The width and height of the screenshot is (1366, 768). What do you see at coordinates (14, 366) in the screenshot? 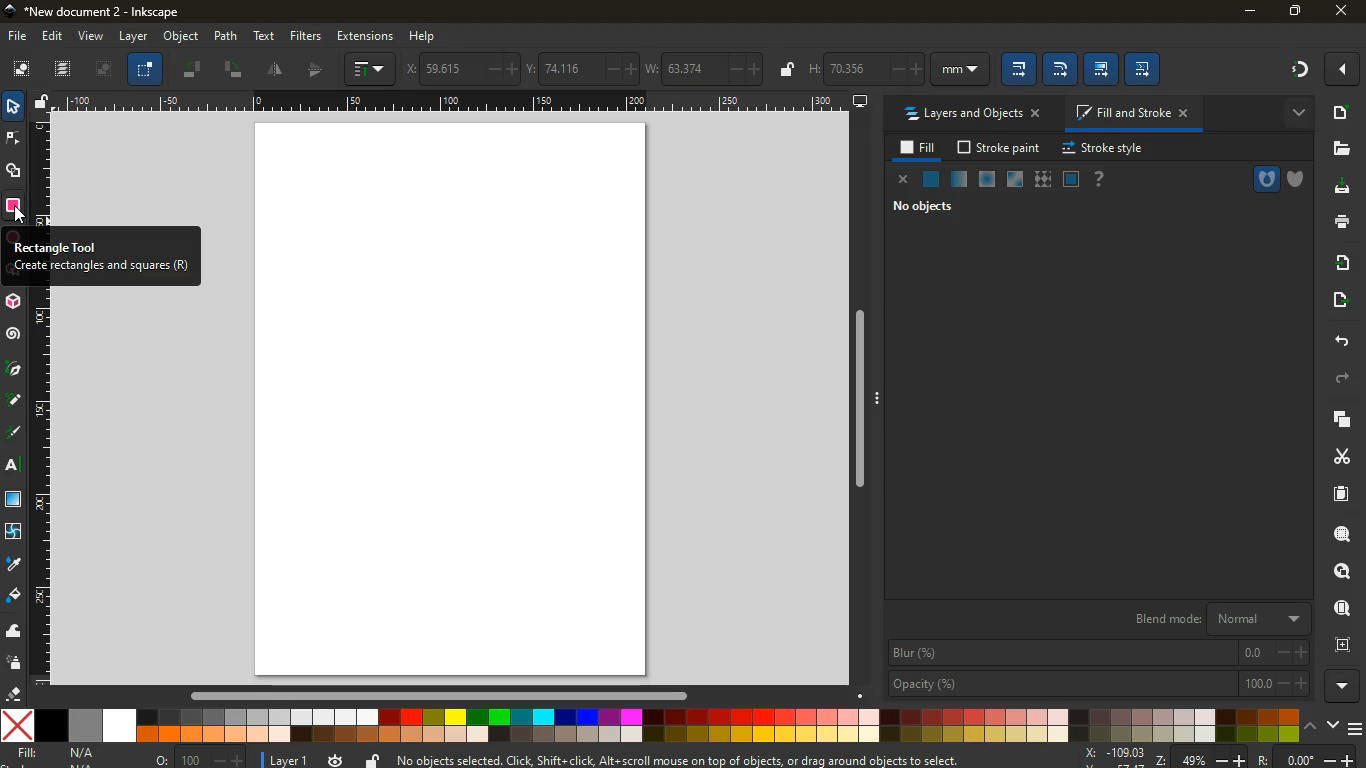
I see `pic` at bounding box center [14, 366].